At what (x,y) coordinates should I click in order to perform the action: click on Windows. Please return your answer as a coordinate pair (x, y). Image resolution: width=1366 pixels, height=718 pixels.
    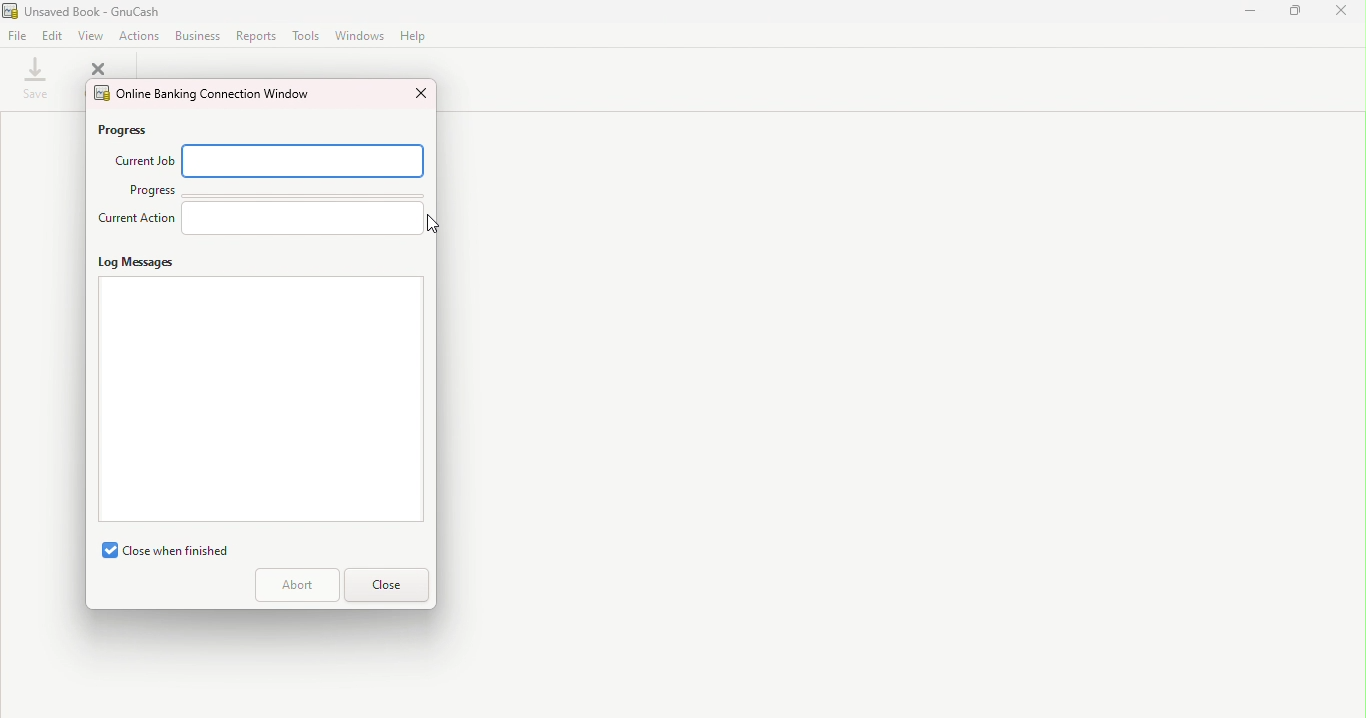
    Looking at the image, I should click on (360, 34).